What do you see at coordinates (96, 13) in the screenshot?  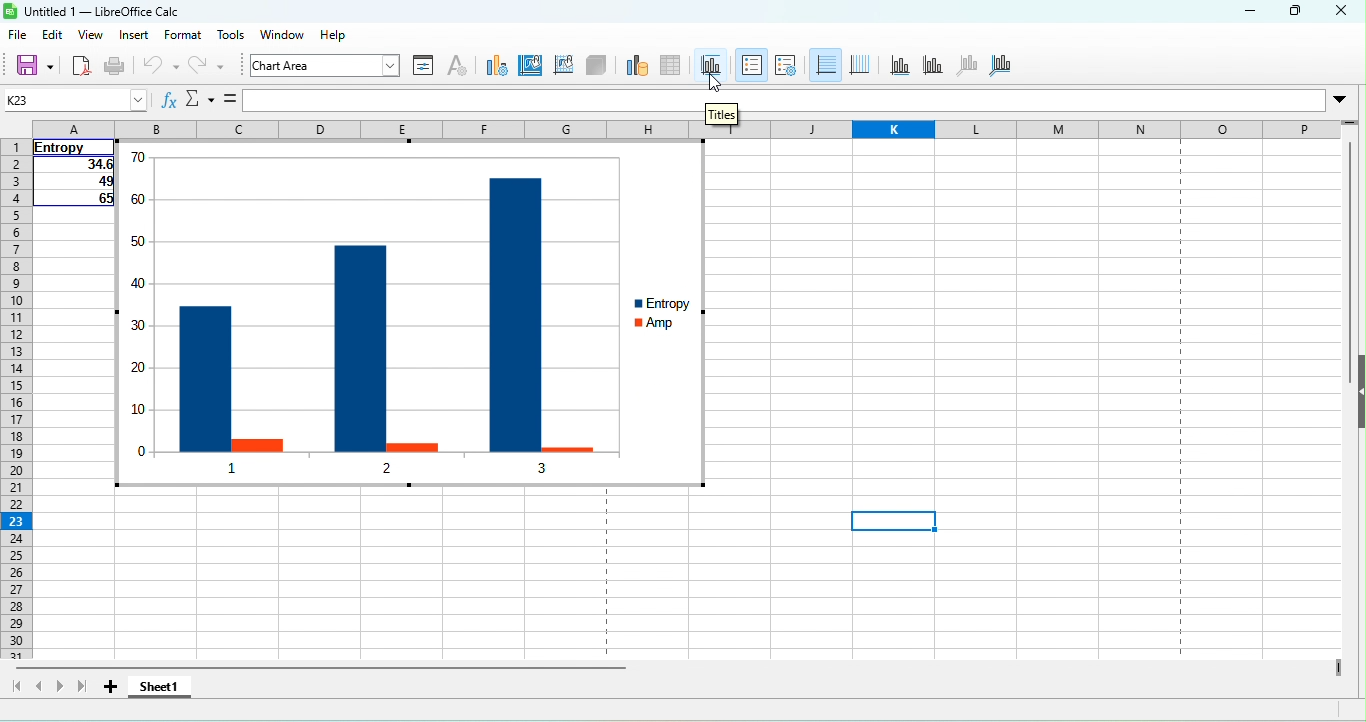 I see `untitled 1- libre office cala` at bounding box center [96, 13].